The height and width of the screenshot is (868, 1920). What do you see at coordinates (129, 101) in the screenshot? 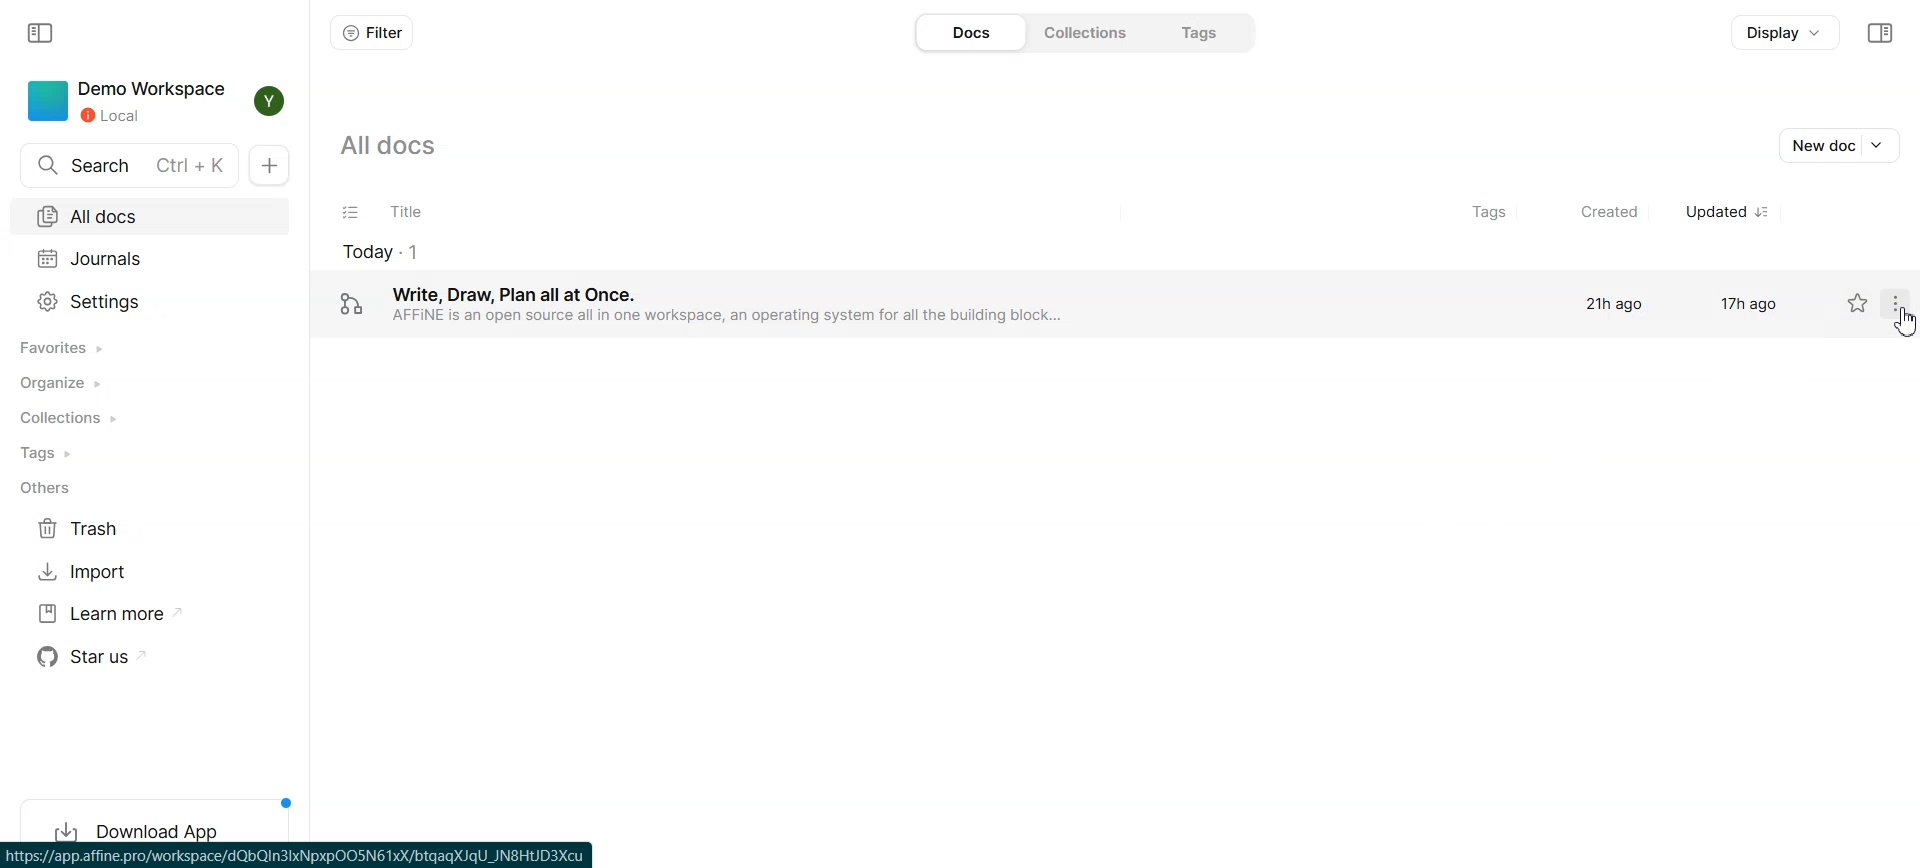
I see `Demo Workspace` at bounding box center [129, 101].